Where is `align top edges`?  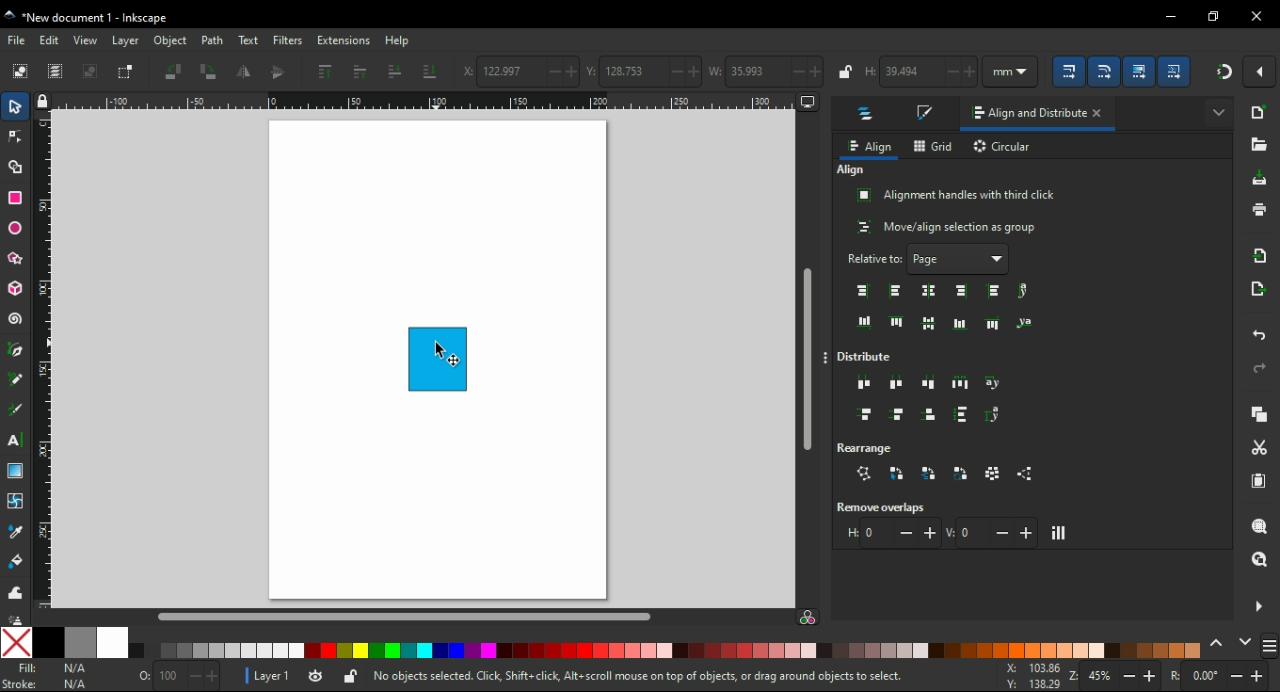 align top edges is located at coordinates (897, 321).